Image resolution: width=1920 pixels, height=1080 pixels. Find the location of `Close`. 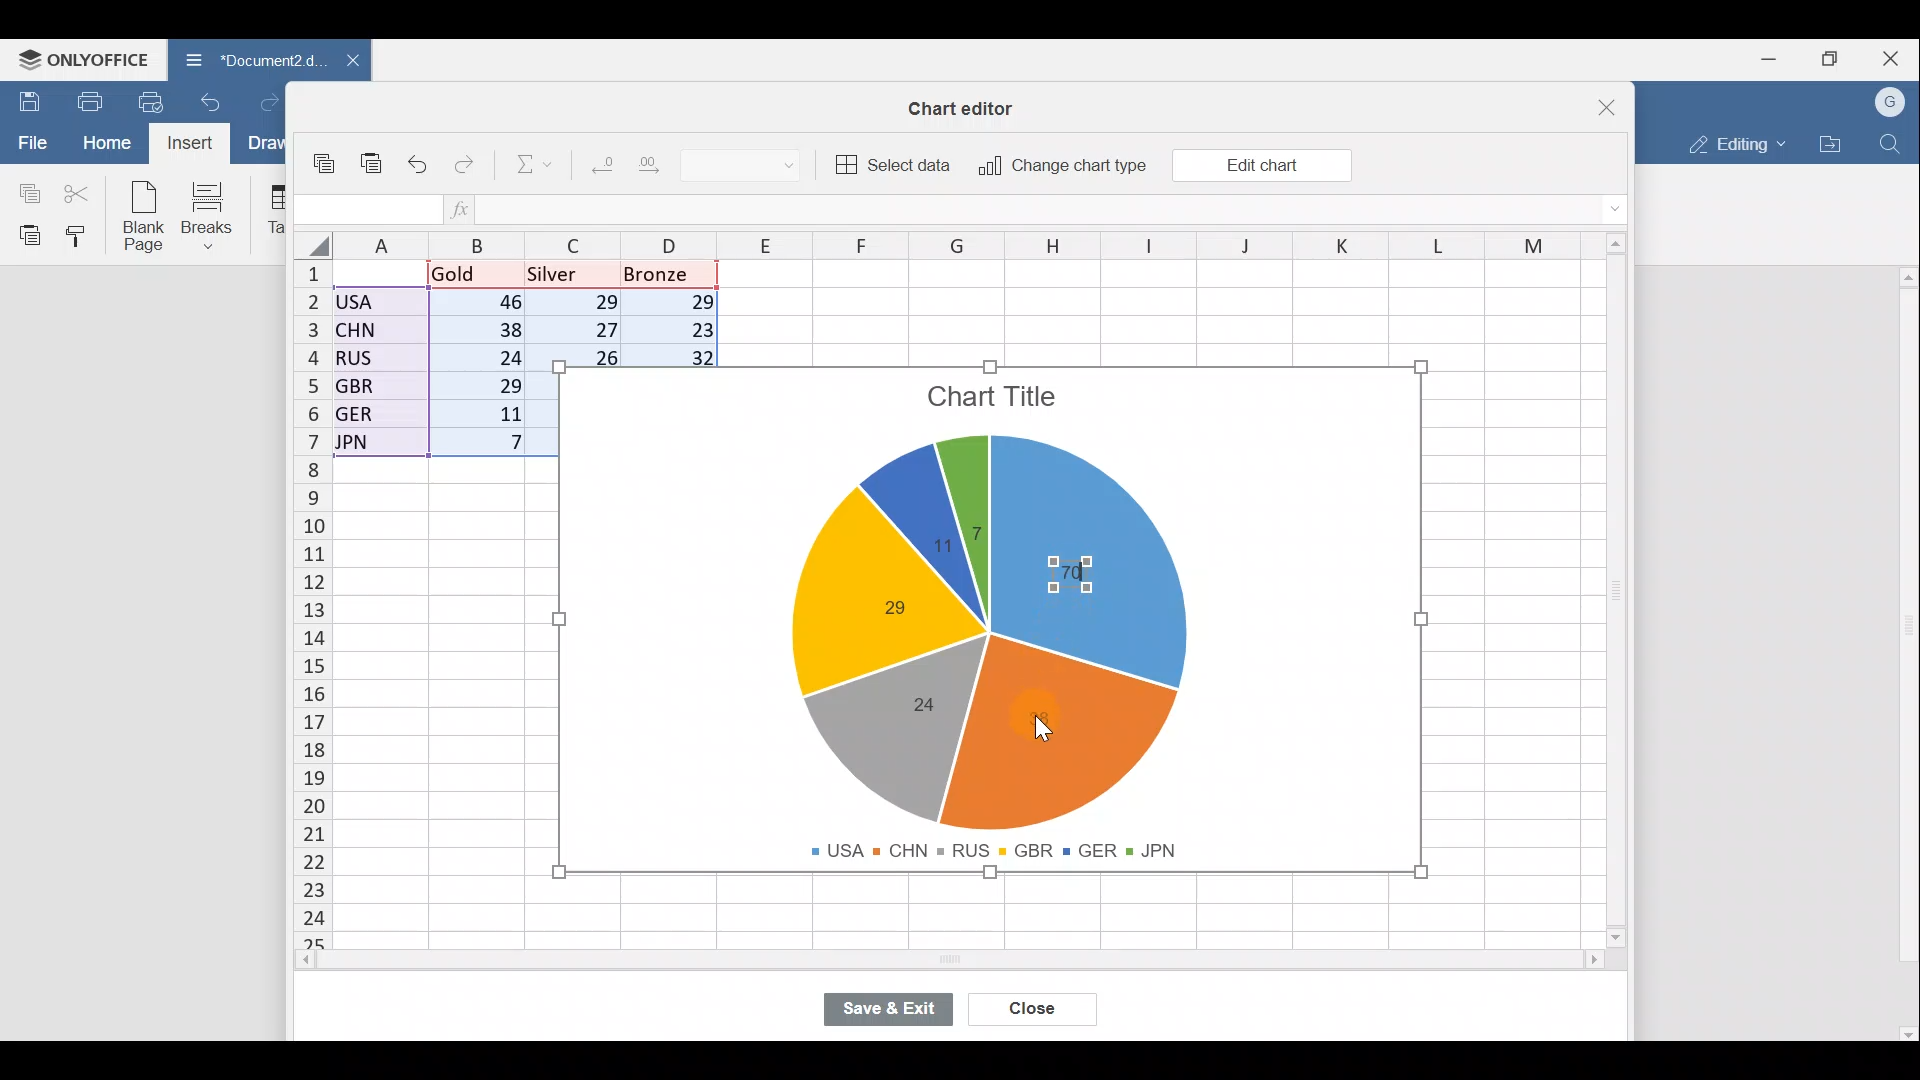

Close is located at coordinates (1036, 1011).